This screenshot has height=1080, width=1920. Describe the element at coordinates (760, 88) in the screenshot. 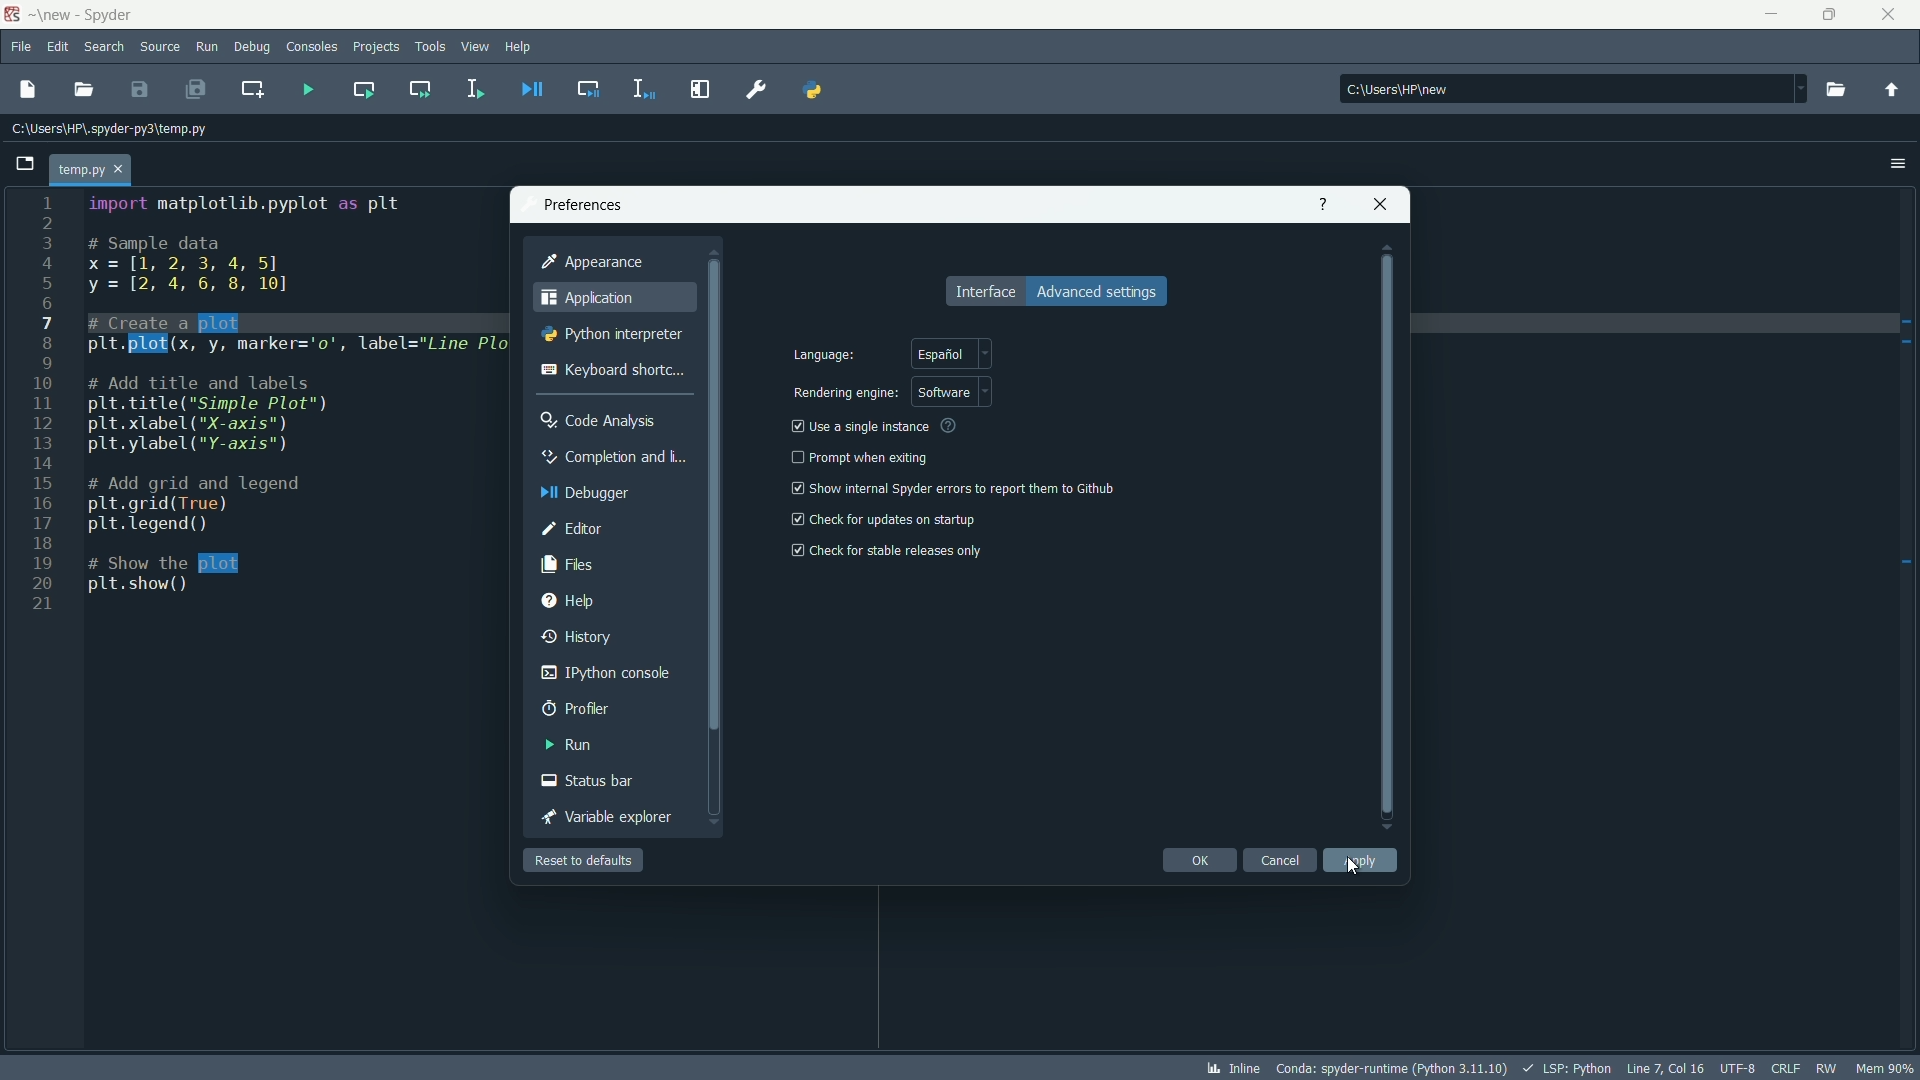

I see `preferences` at that location.